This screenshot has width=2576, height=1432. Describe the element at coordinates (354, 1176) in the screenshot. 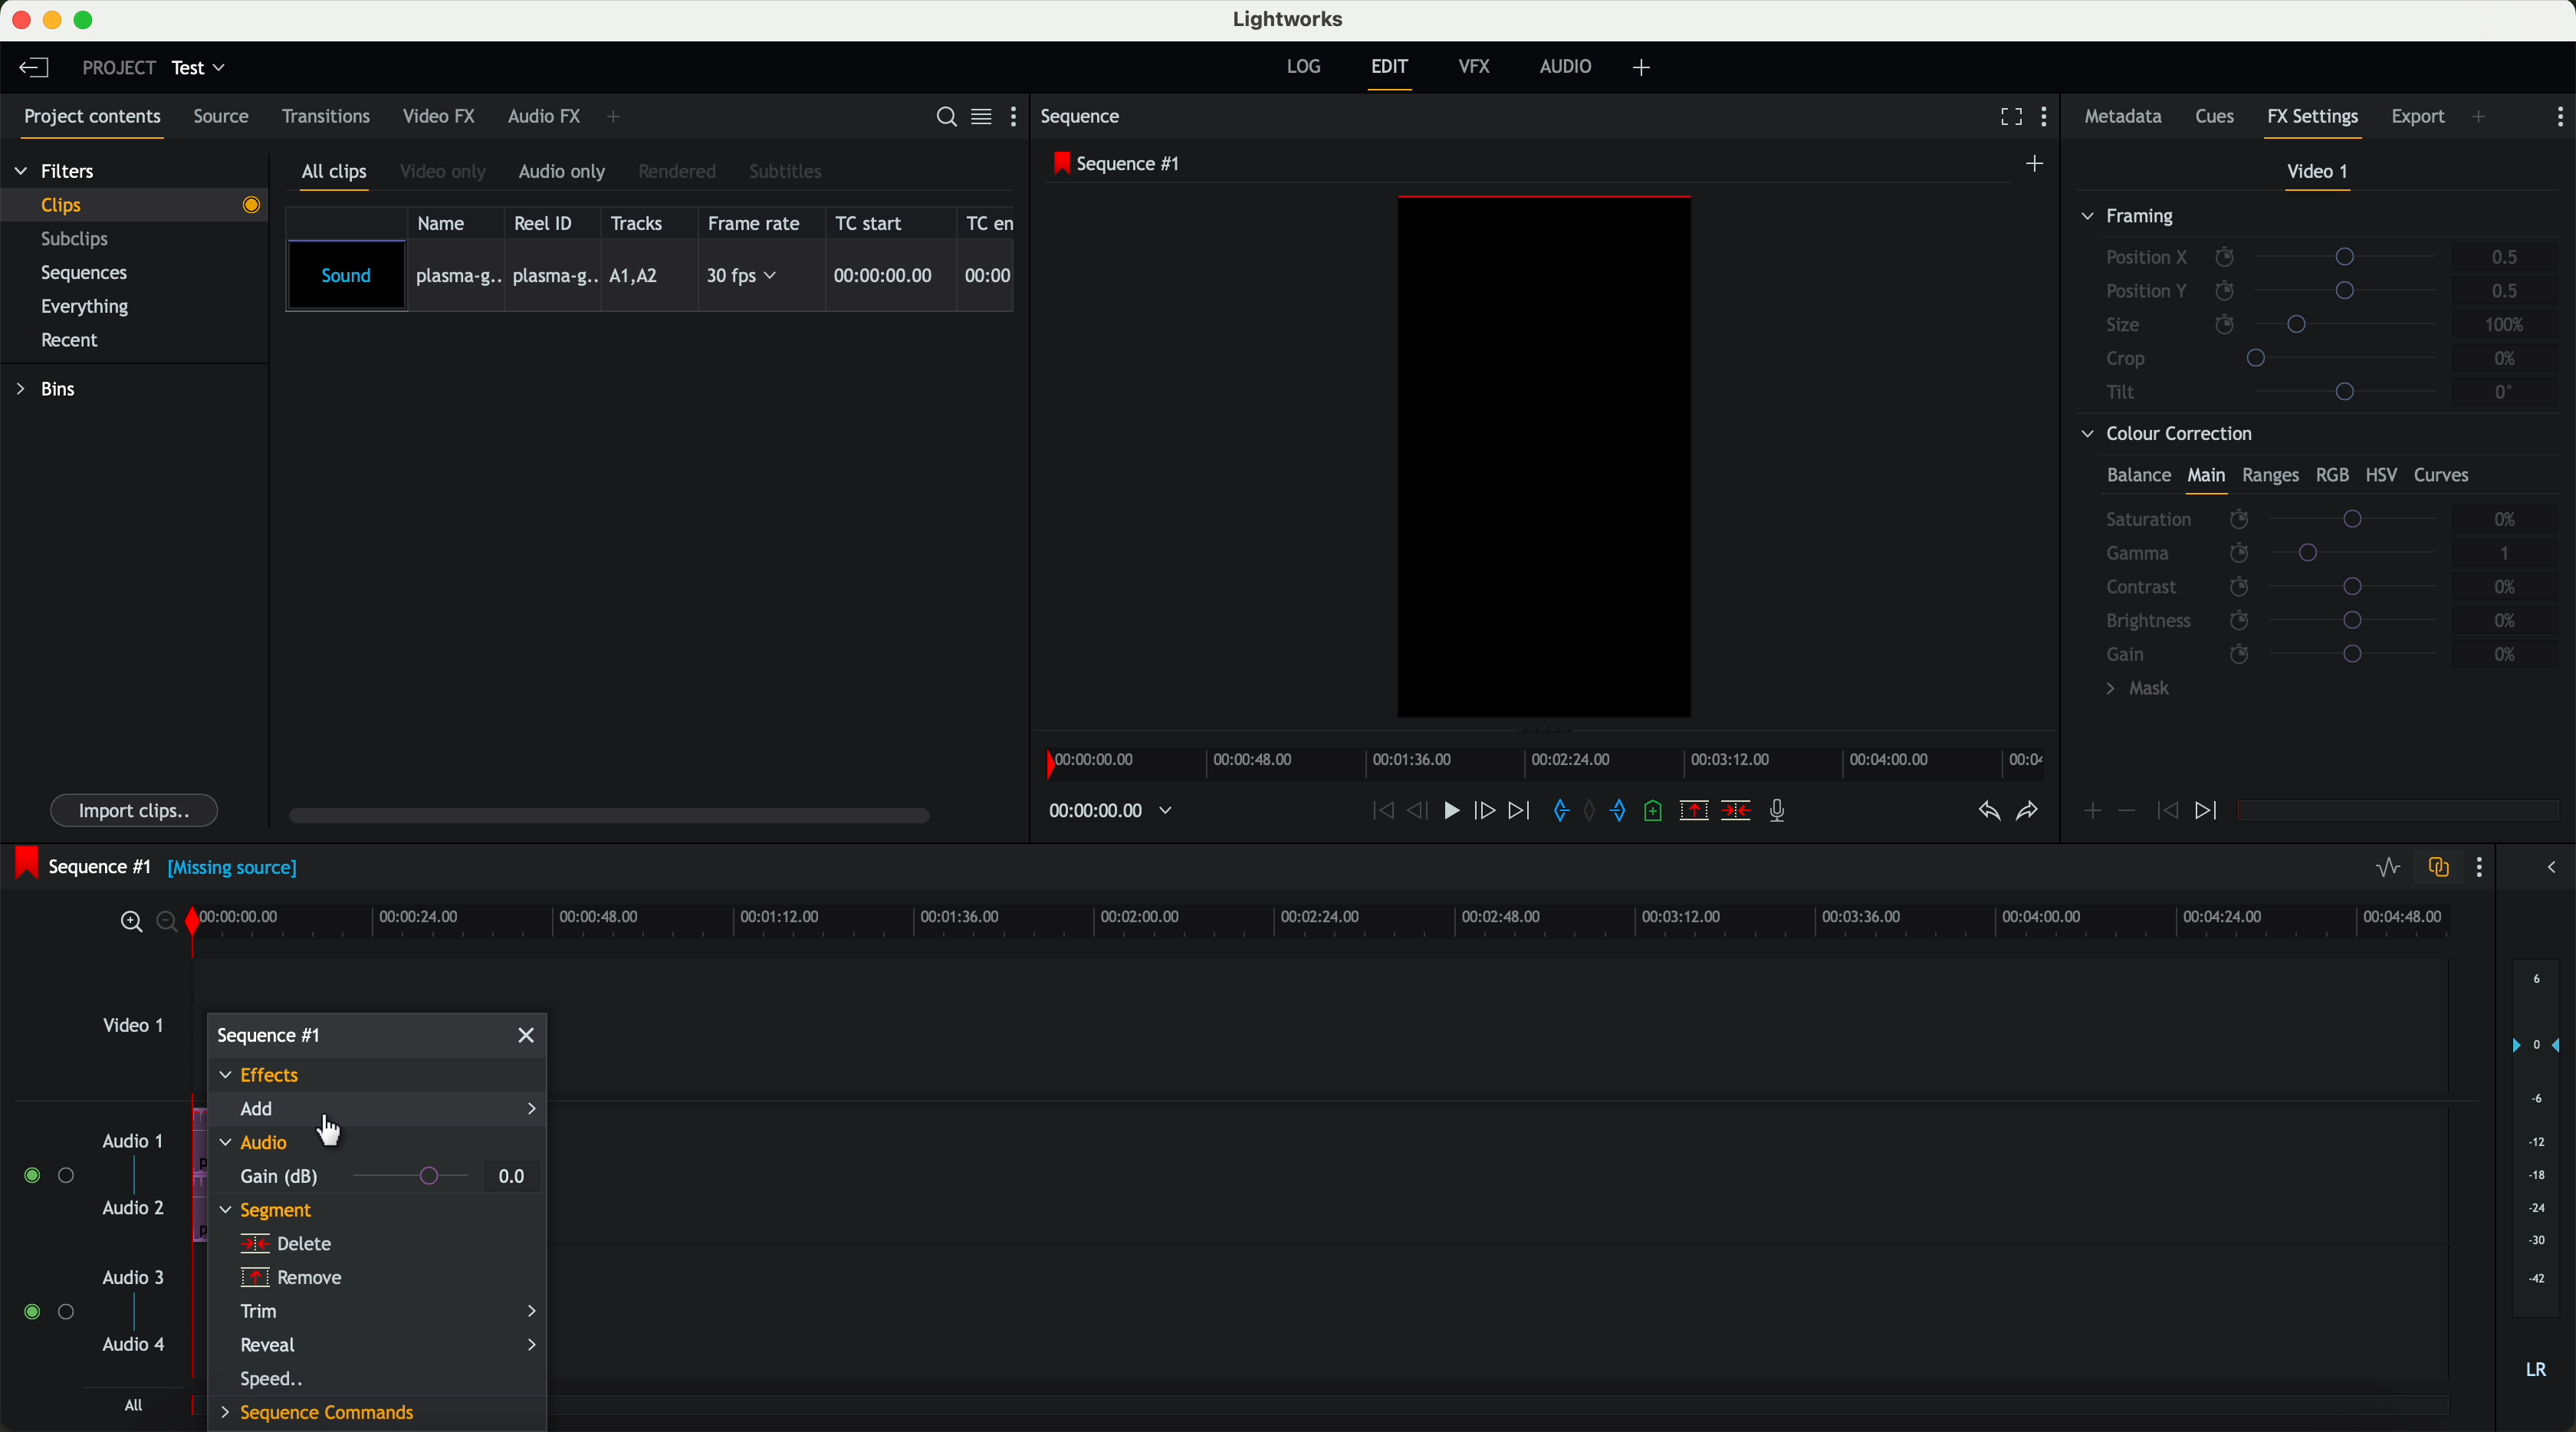

I see `gain (dB)` at that location.